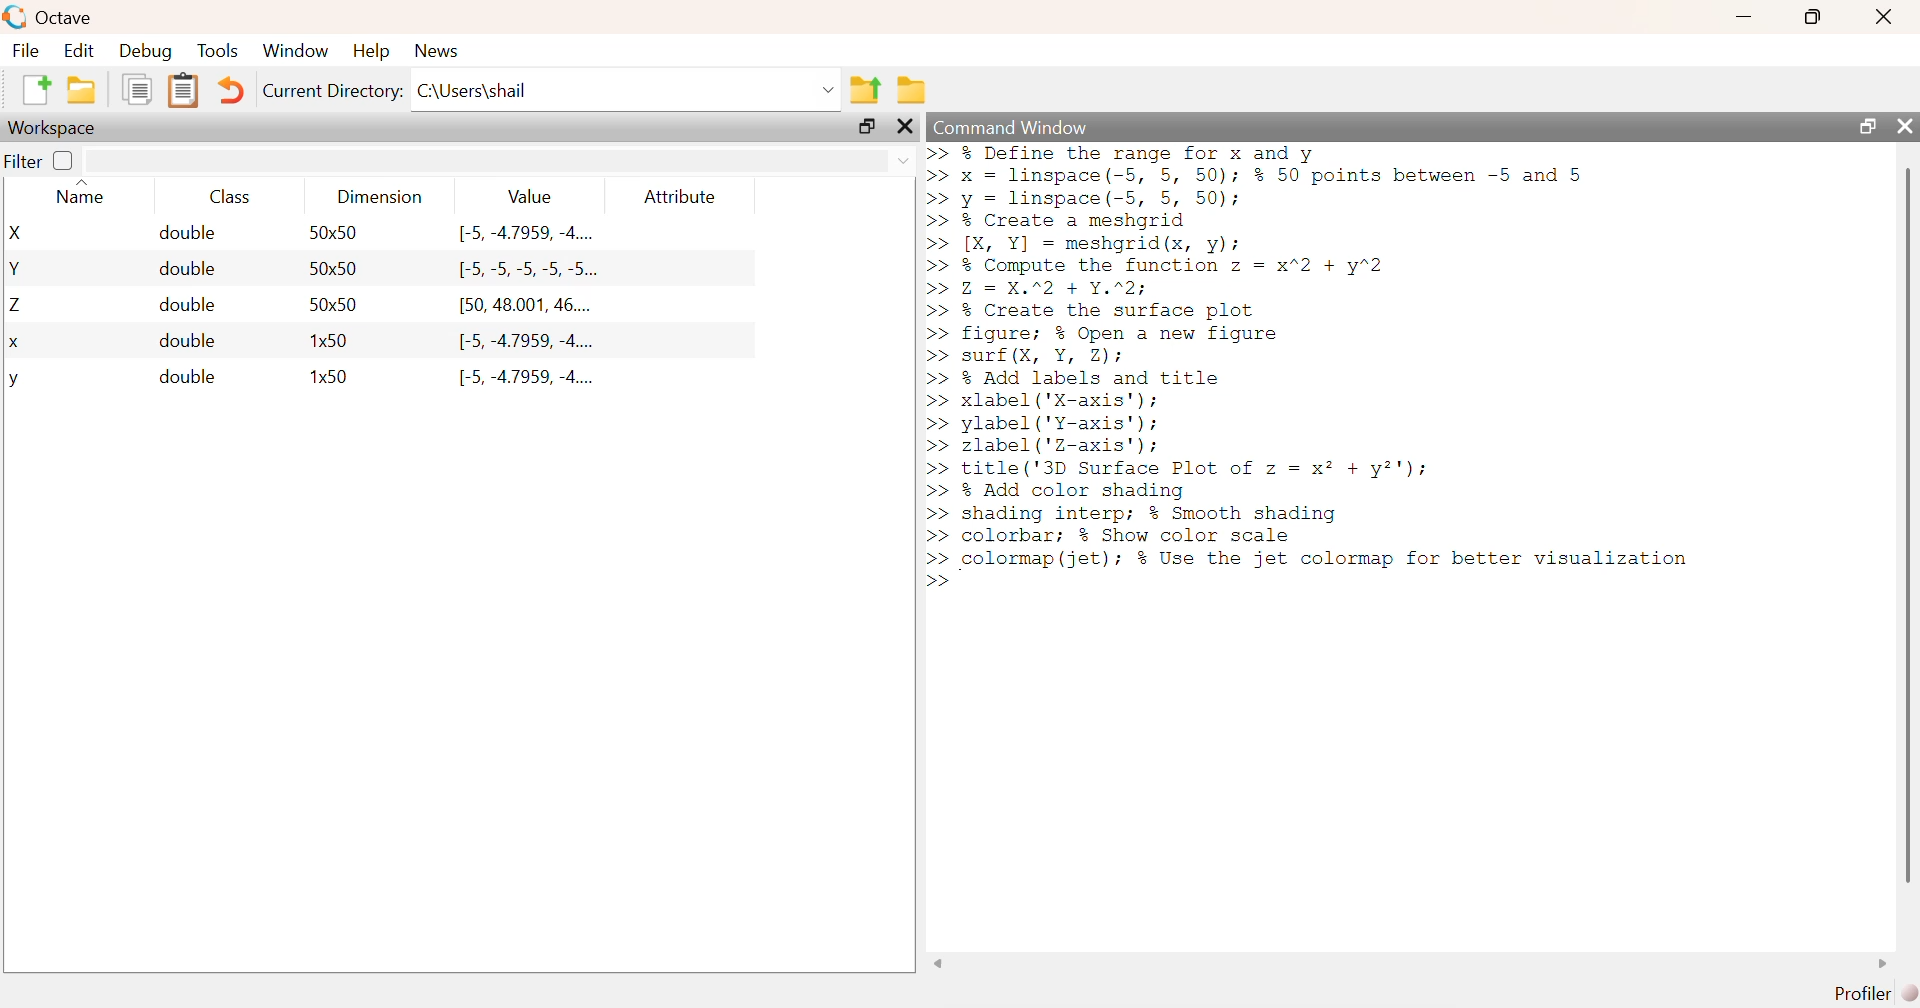  What do you see at coordinates (1875, 994) in the screenshot?
I see `Profiler` at bounding box center [1875, 994].